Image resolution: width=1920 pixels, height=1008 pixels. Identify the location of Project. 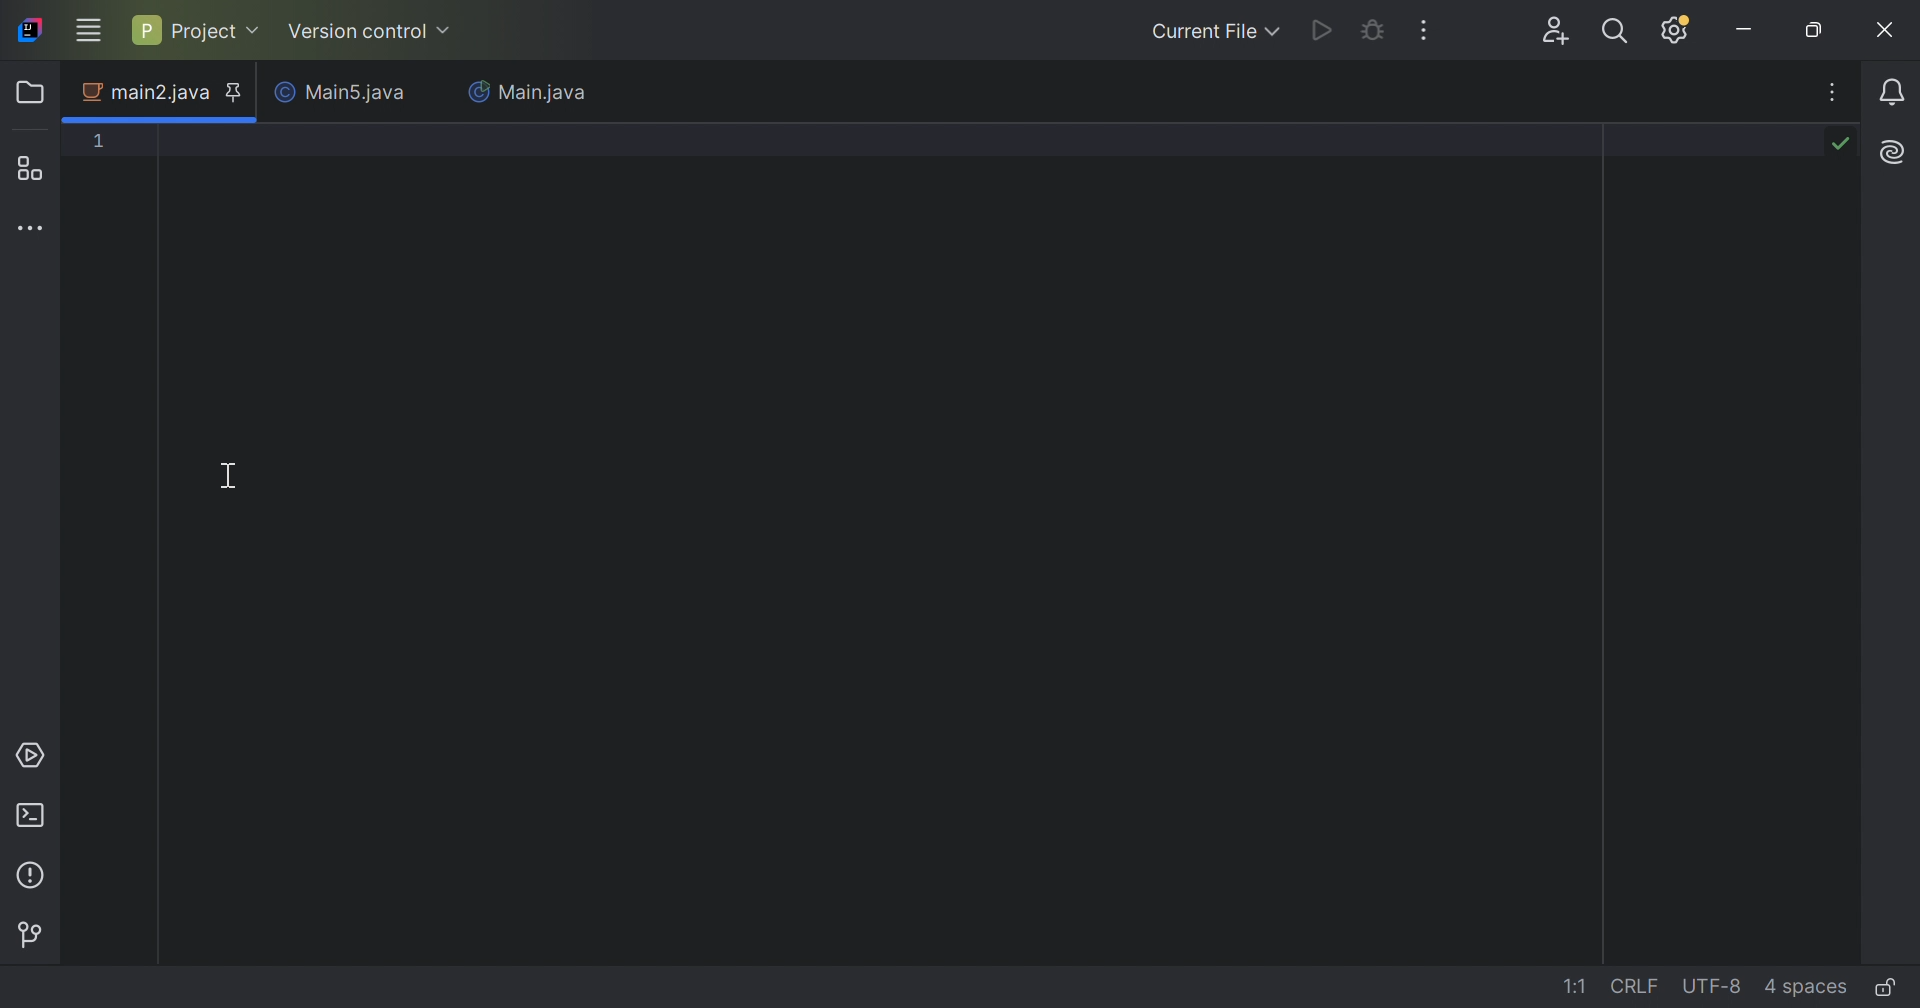
(193, 29).